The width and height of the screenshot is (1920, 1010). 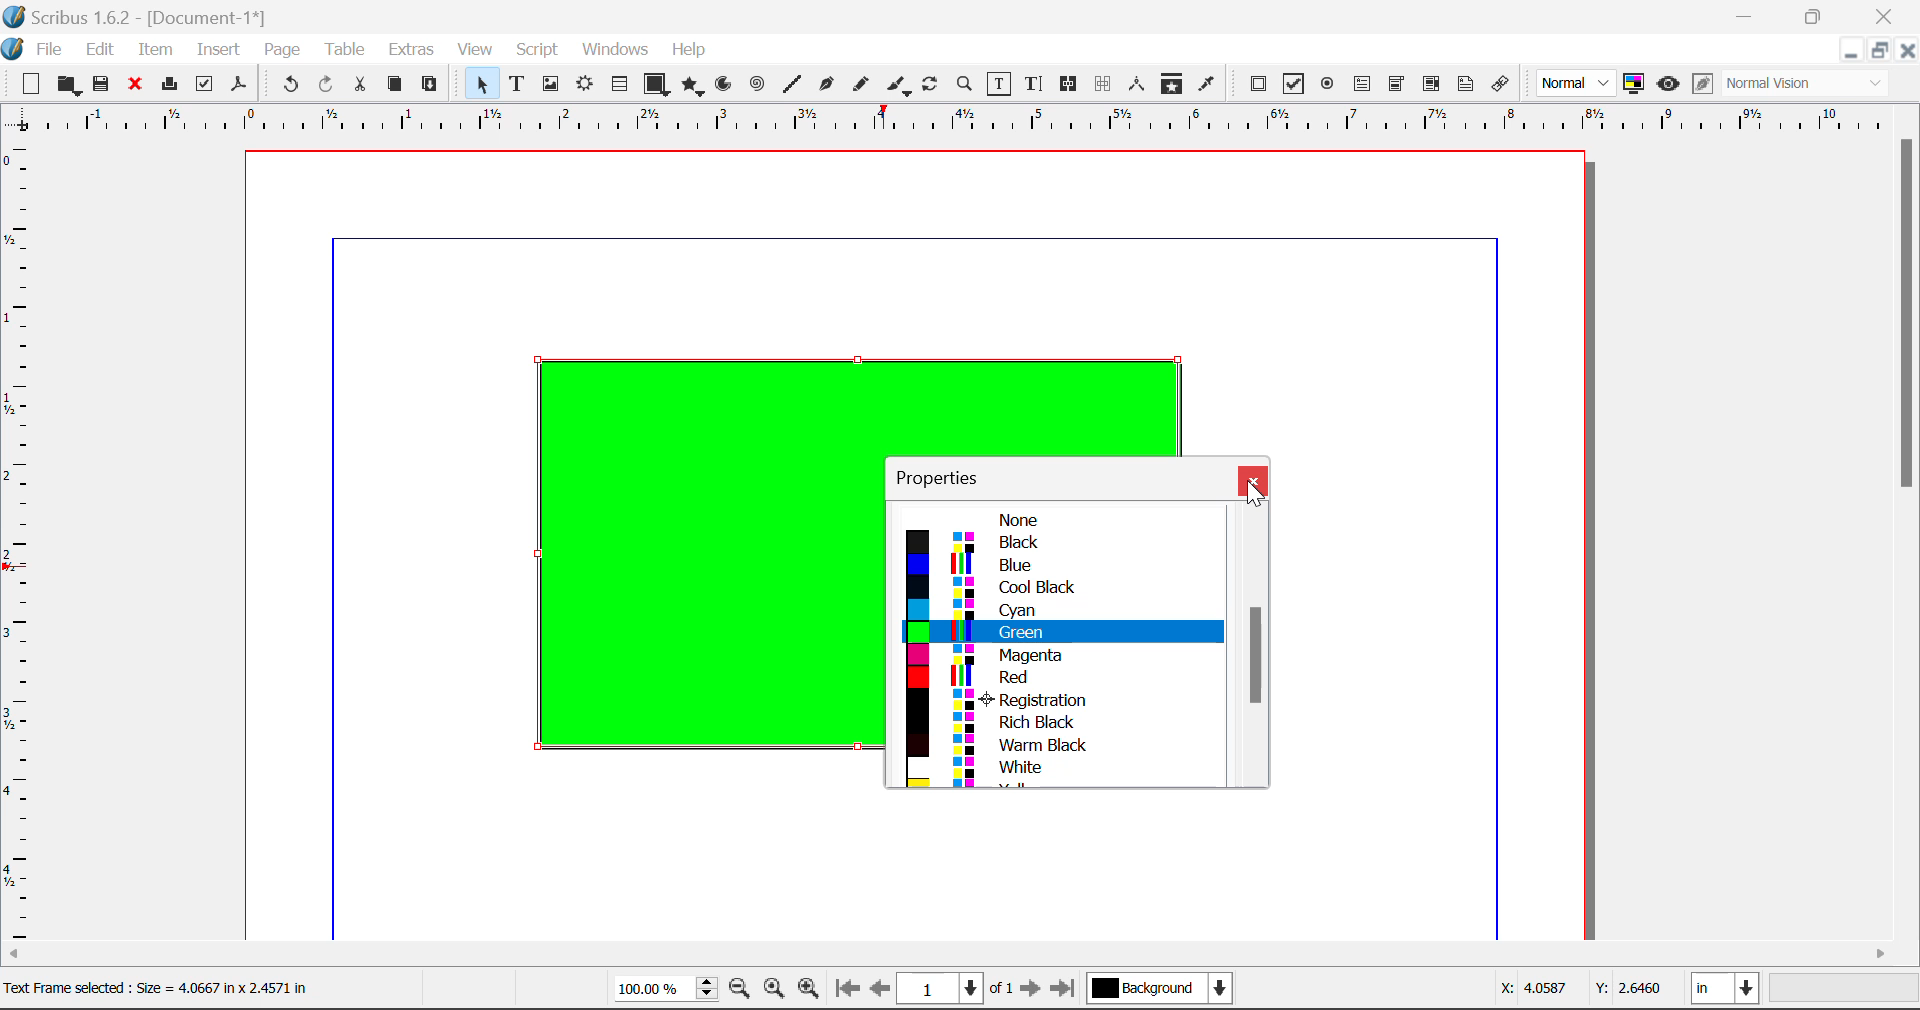 I want to click on Black, so click(x=1060, y=543).